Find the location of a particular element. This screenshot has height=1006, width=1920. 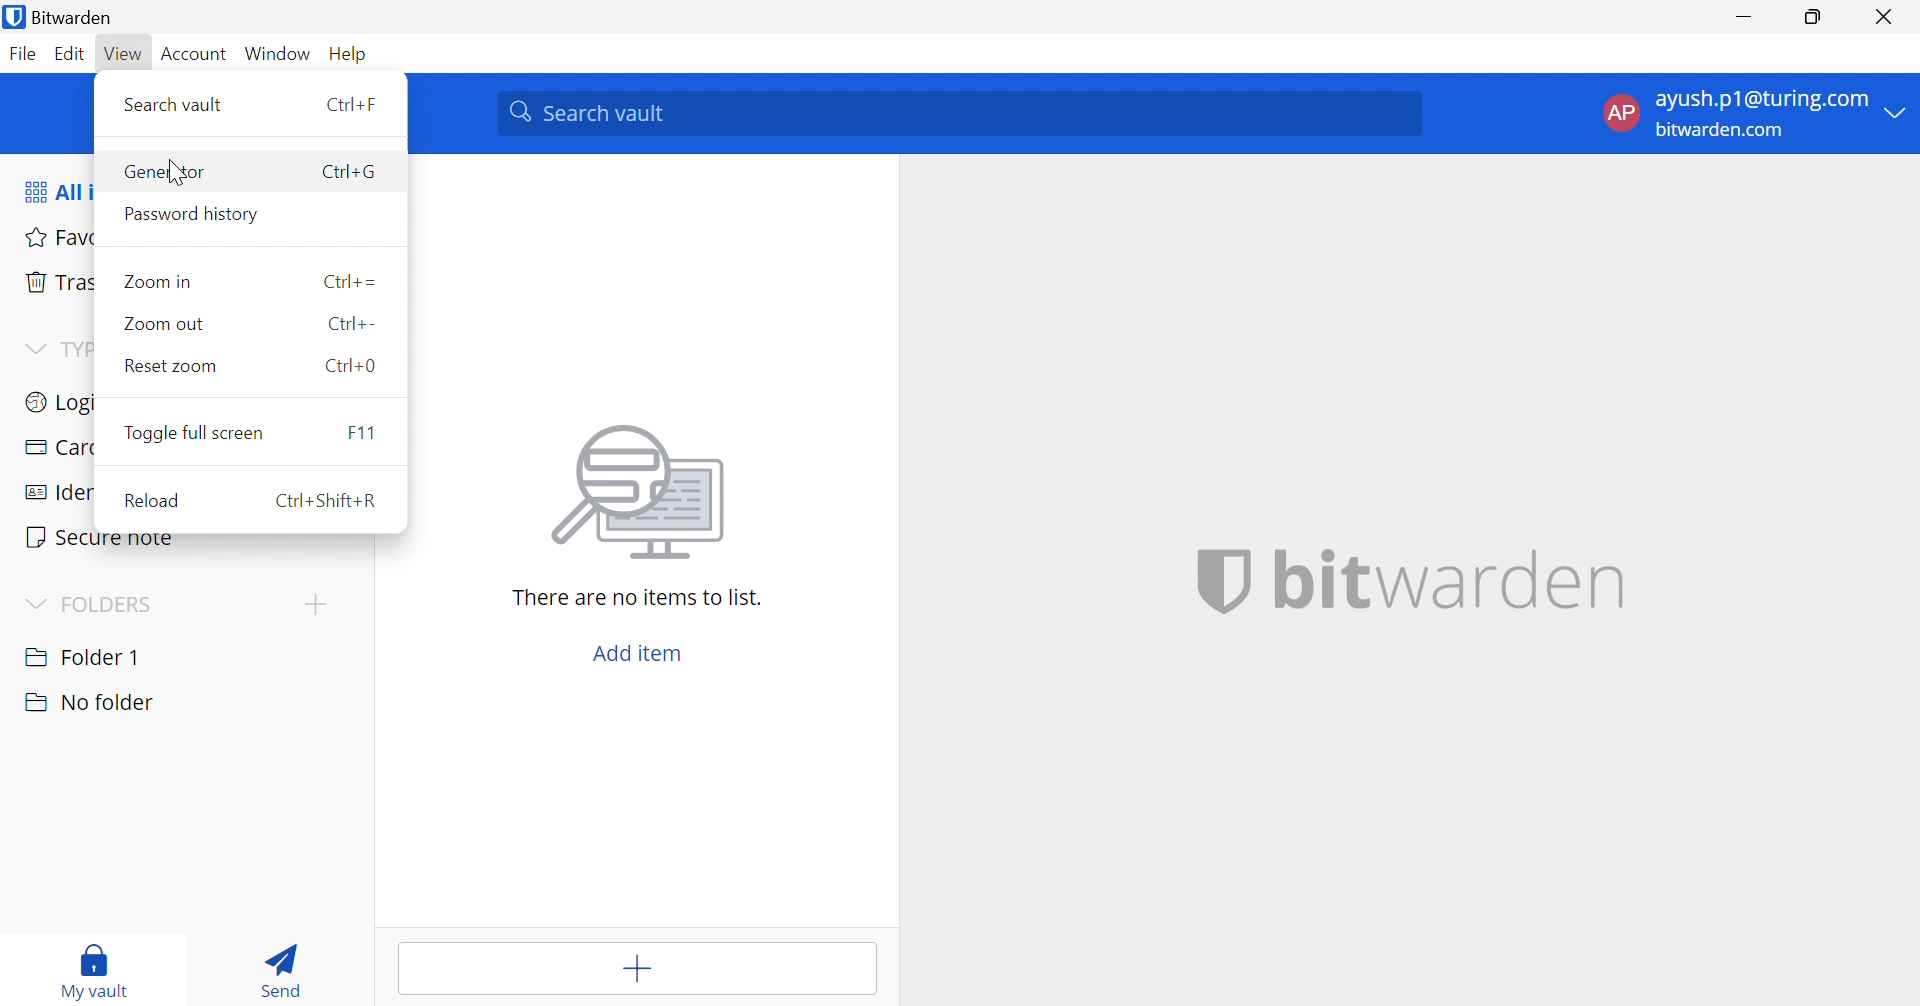

File is located at coordinates (22, 54).